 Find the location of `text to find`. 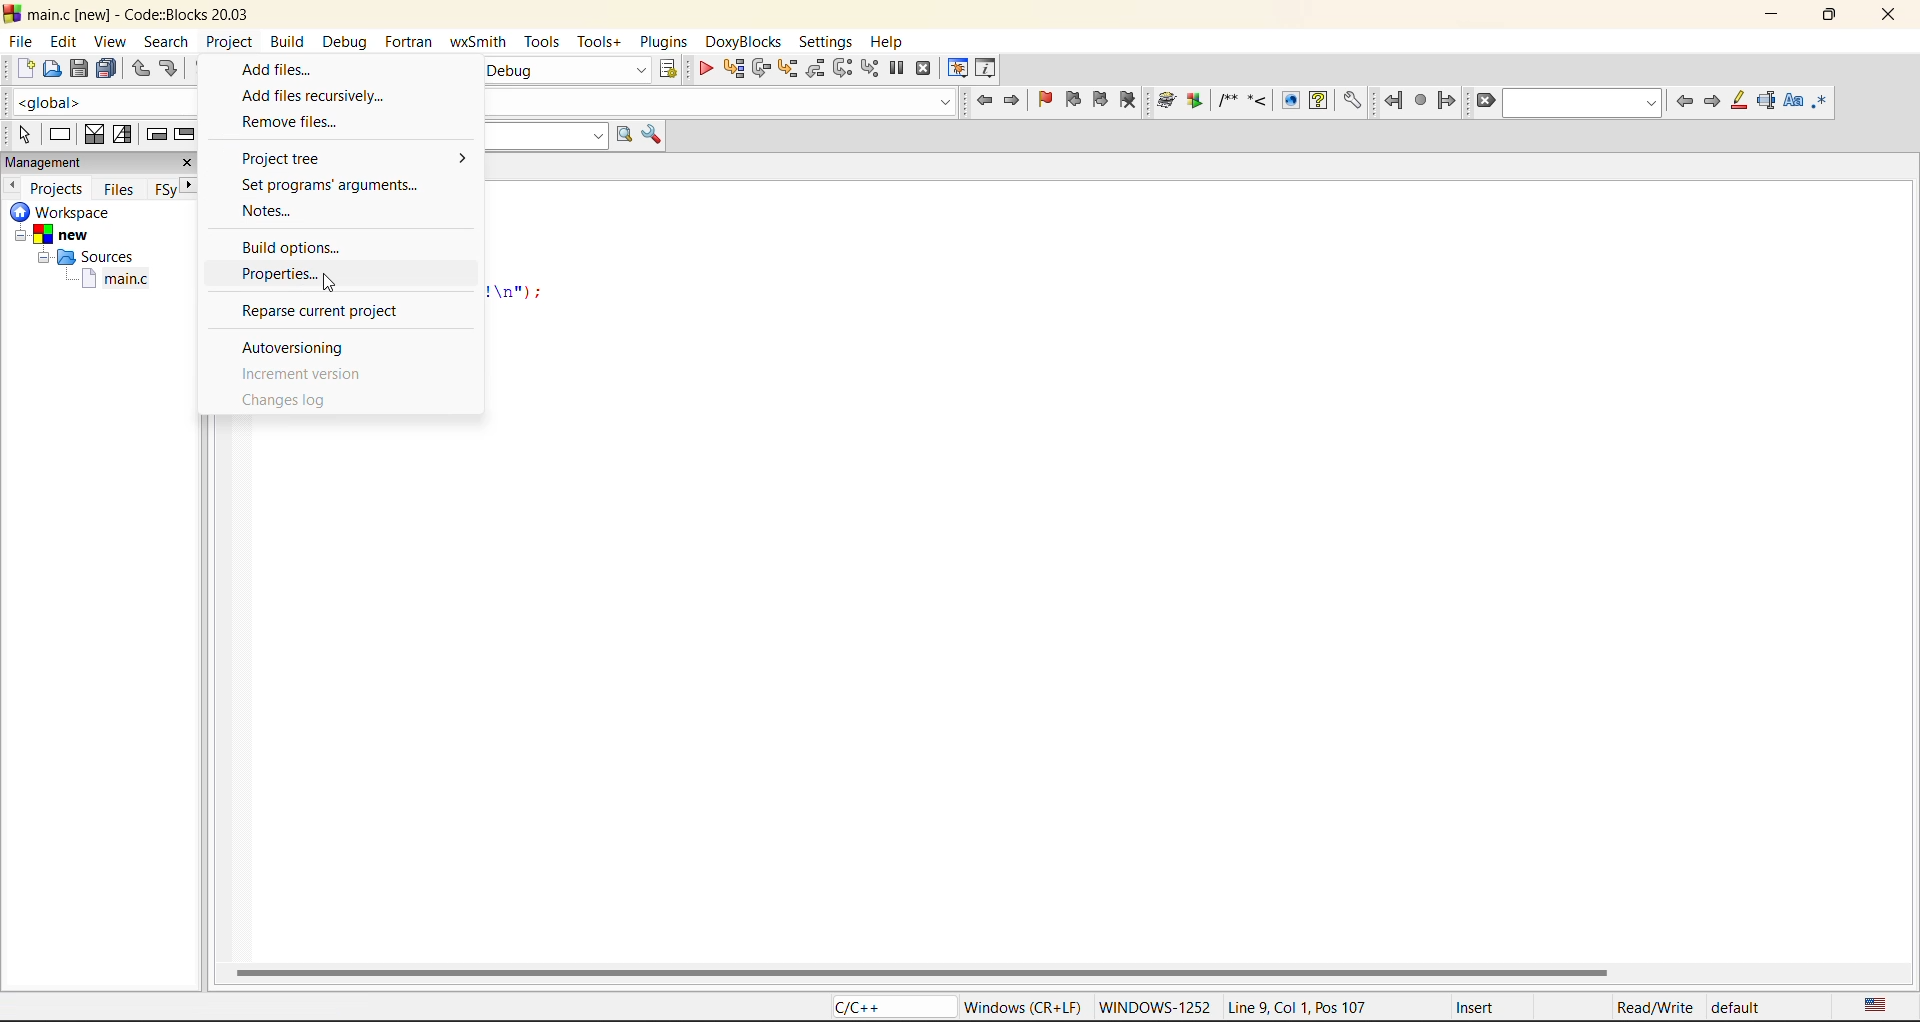

text to find is located at coordinates (1584, 103).